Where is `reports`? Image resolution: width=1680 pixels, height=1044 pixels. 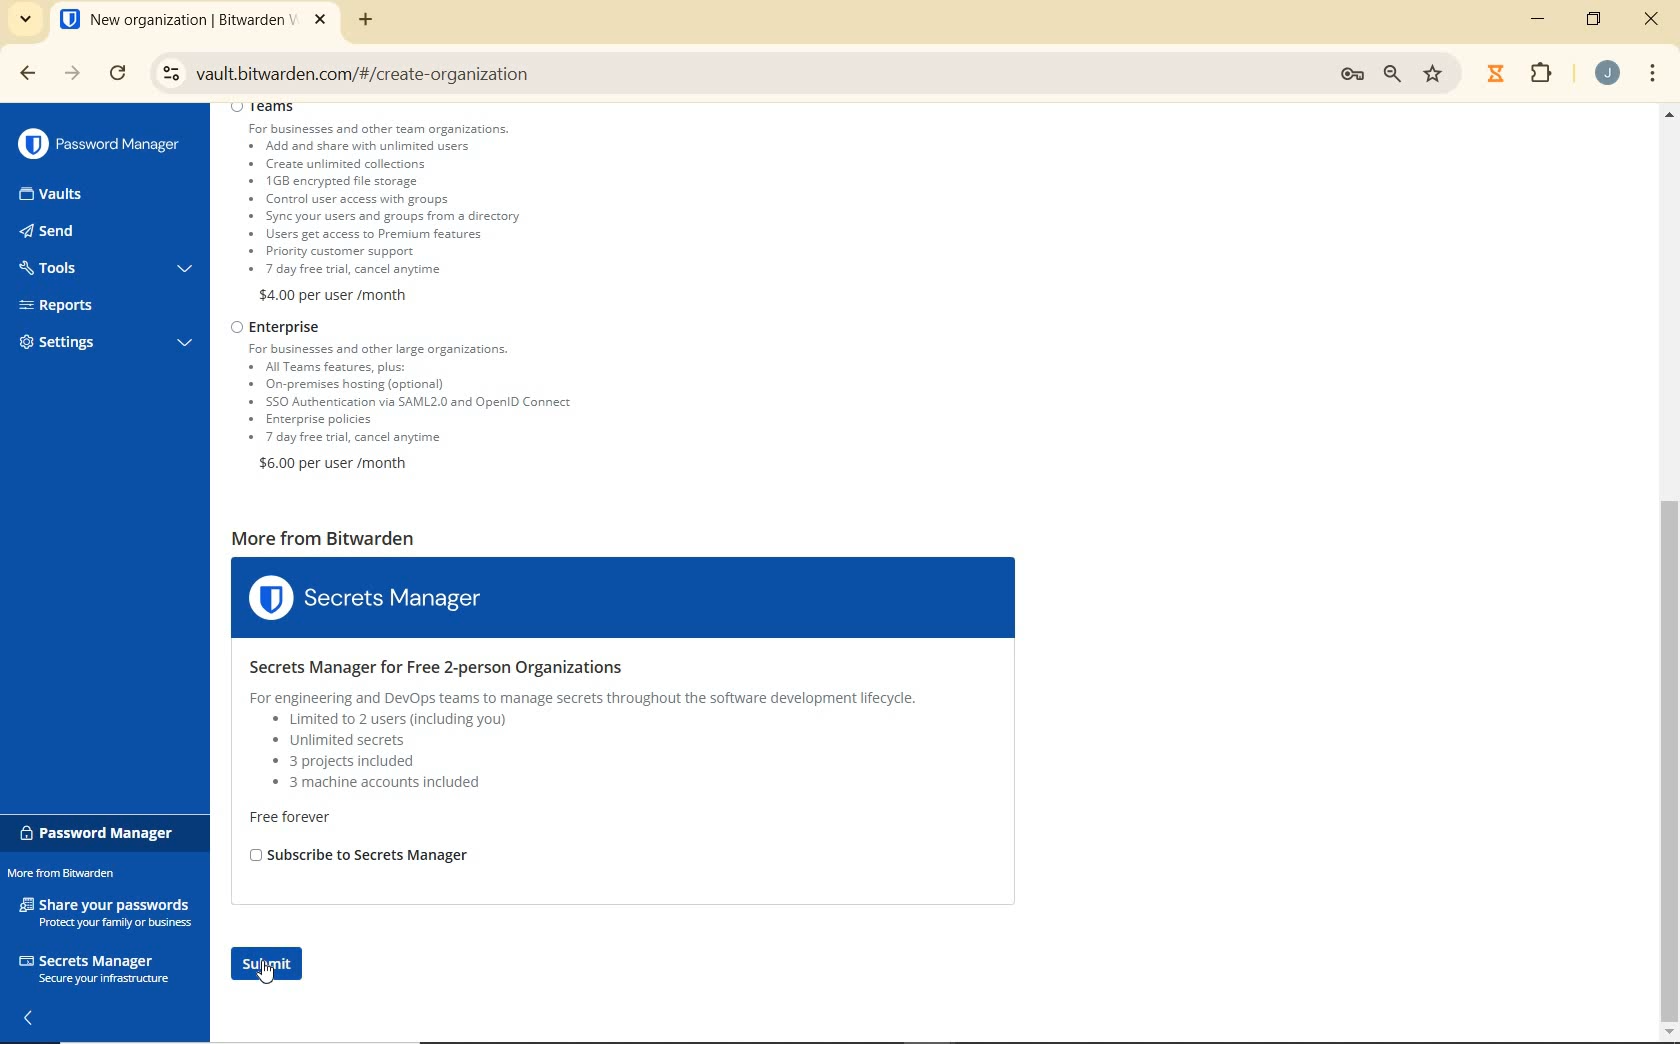
reports is located at coordinates (106, 305).